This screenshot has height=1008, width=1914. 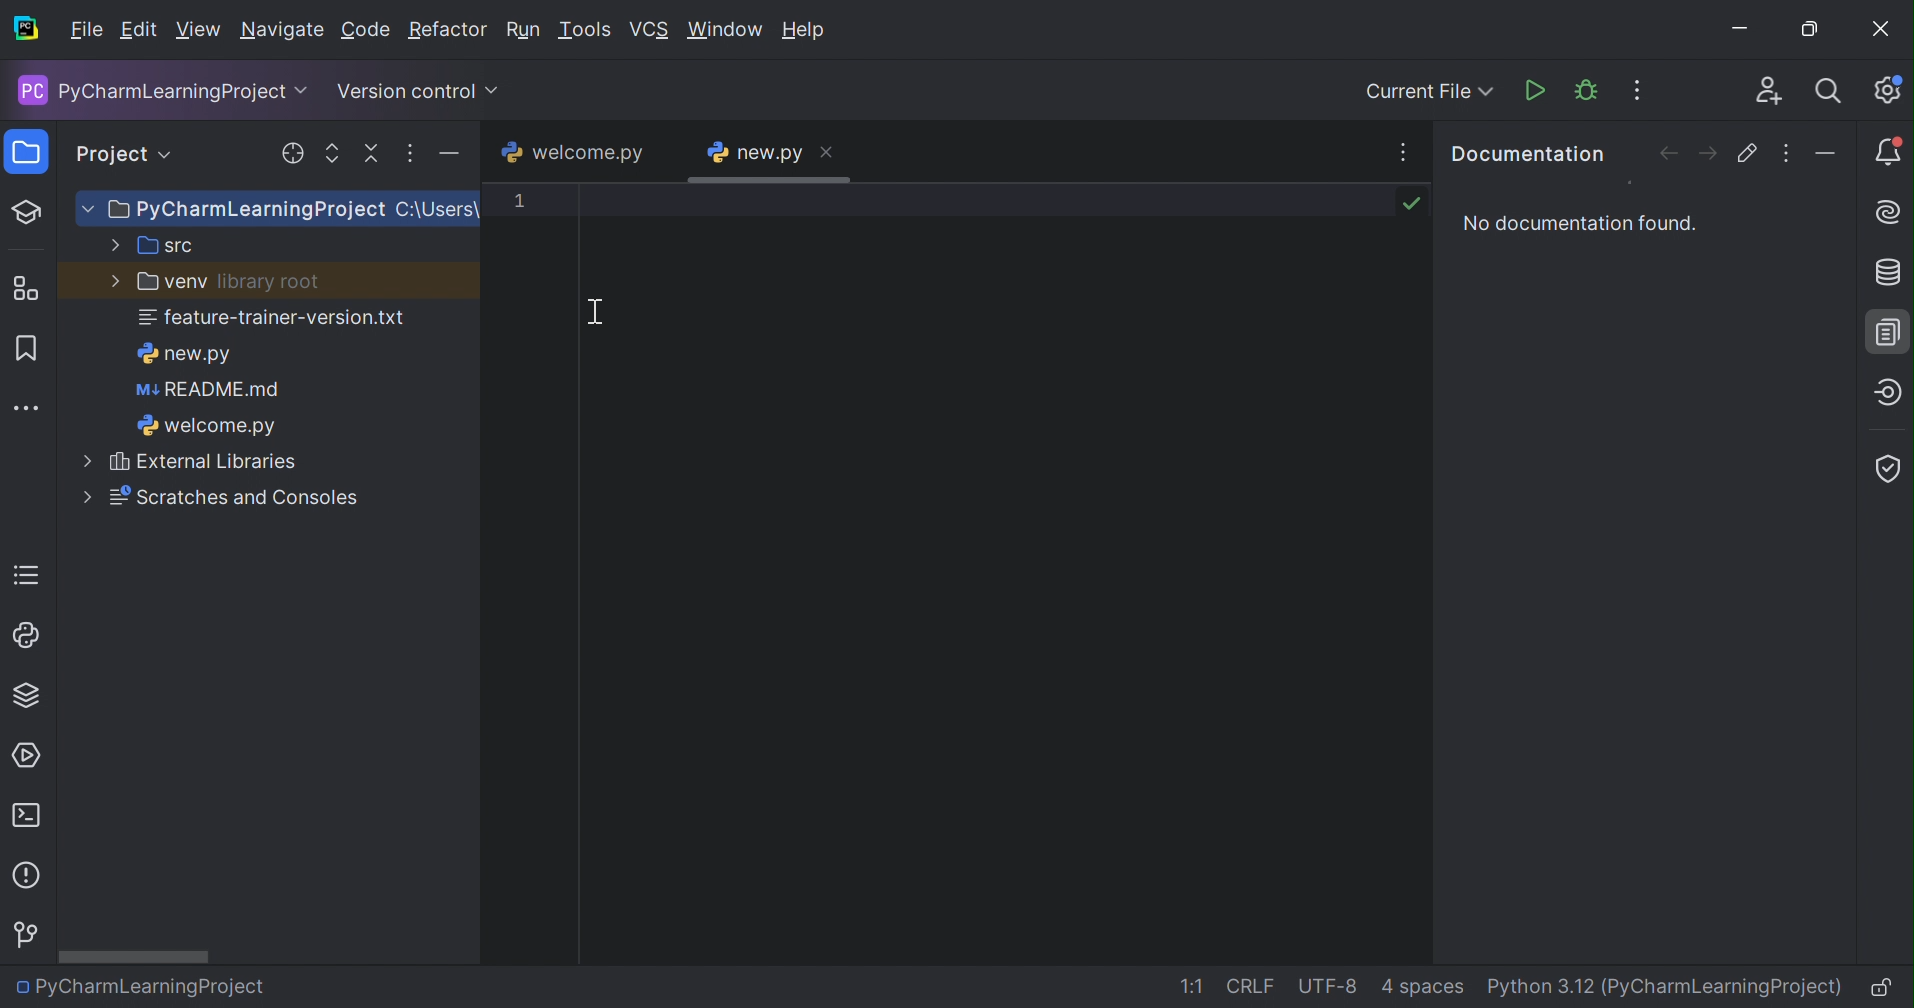 What do you see at coordinates (269, 284) in the screenshot?
I see `library root` at bounding box center [269, 284].